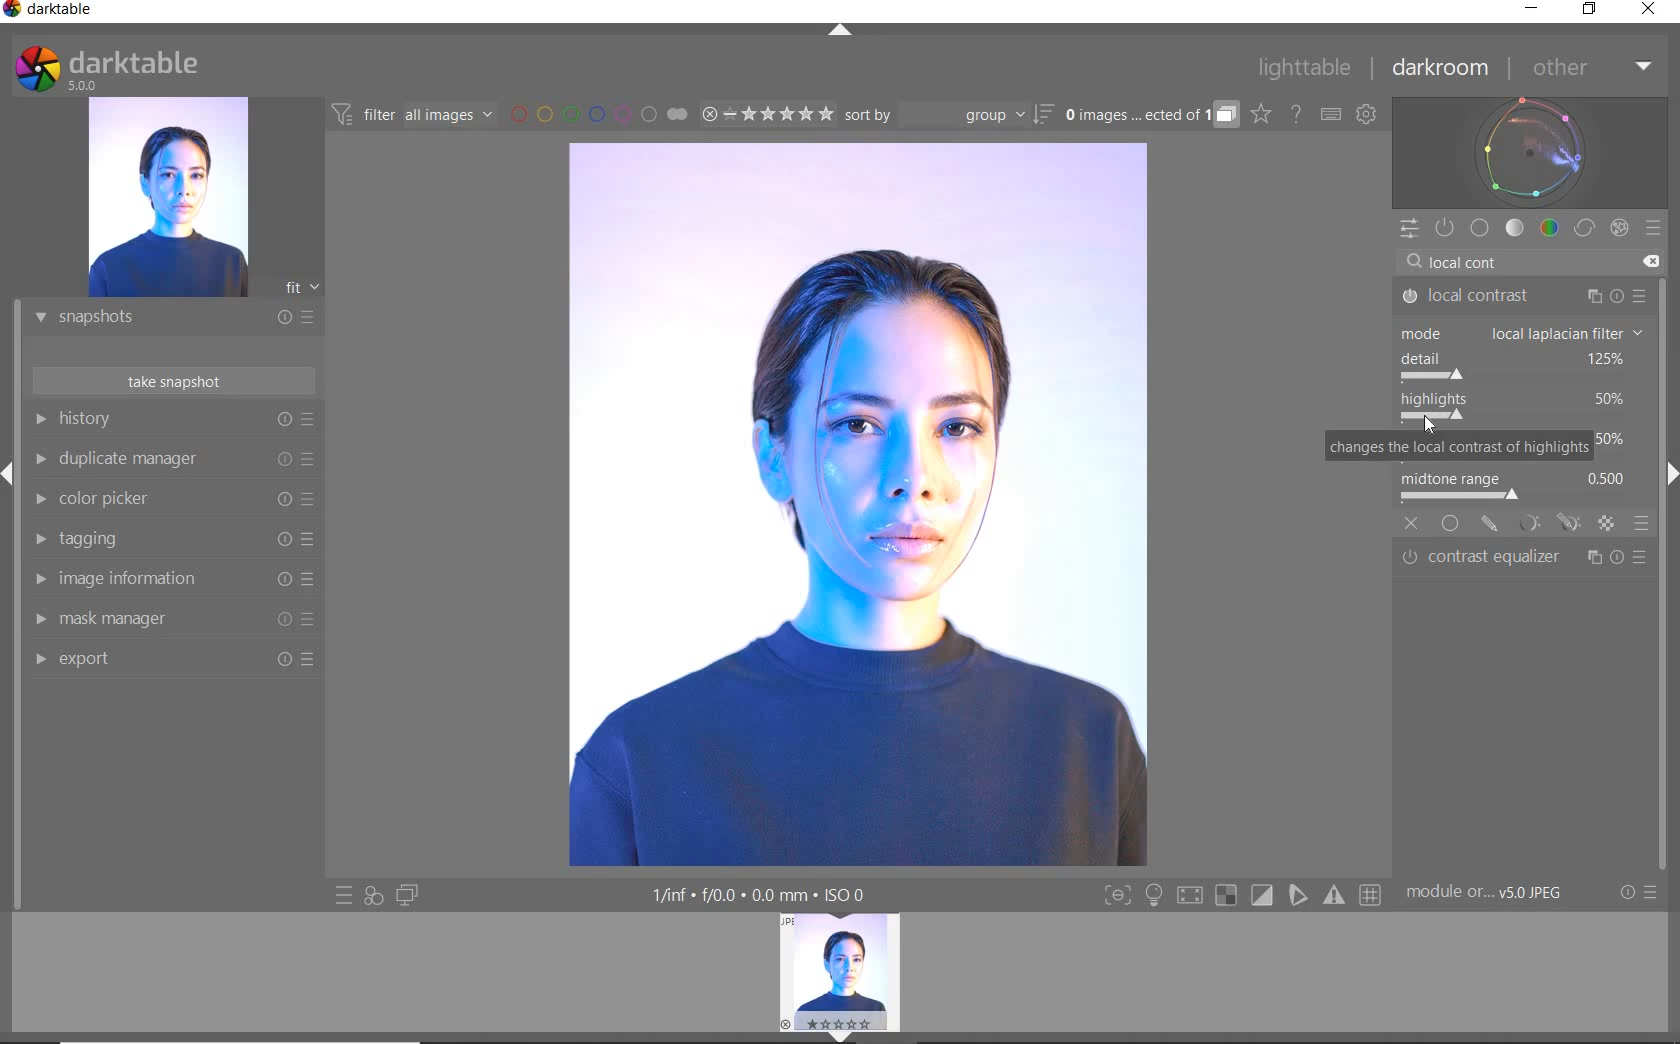 This screenshot has width=1680, height=1044. What do you see at coordinates (1475, 260) in the screenshot?
I see `INPUT VALUE` at bounding box center [1475, 260].